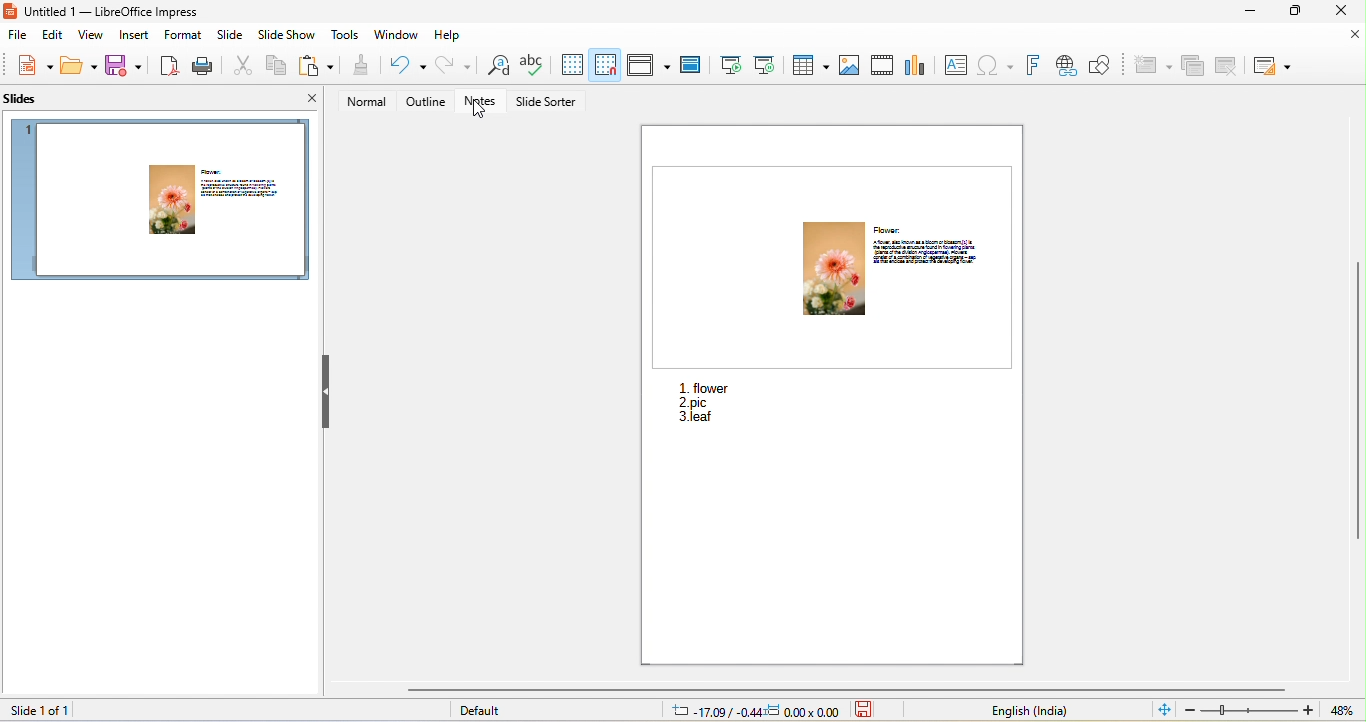 The height and width of the screenshot is (722, 1366). I want to click on window, so click(397, 34).